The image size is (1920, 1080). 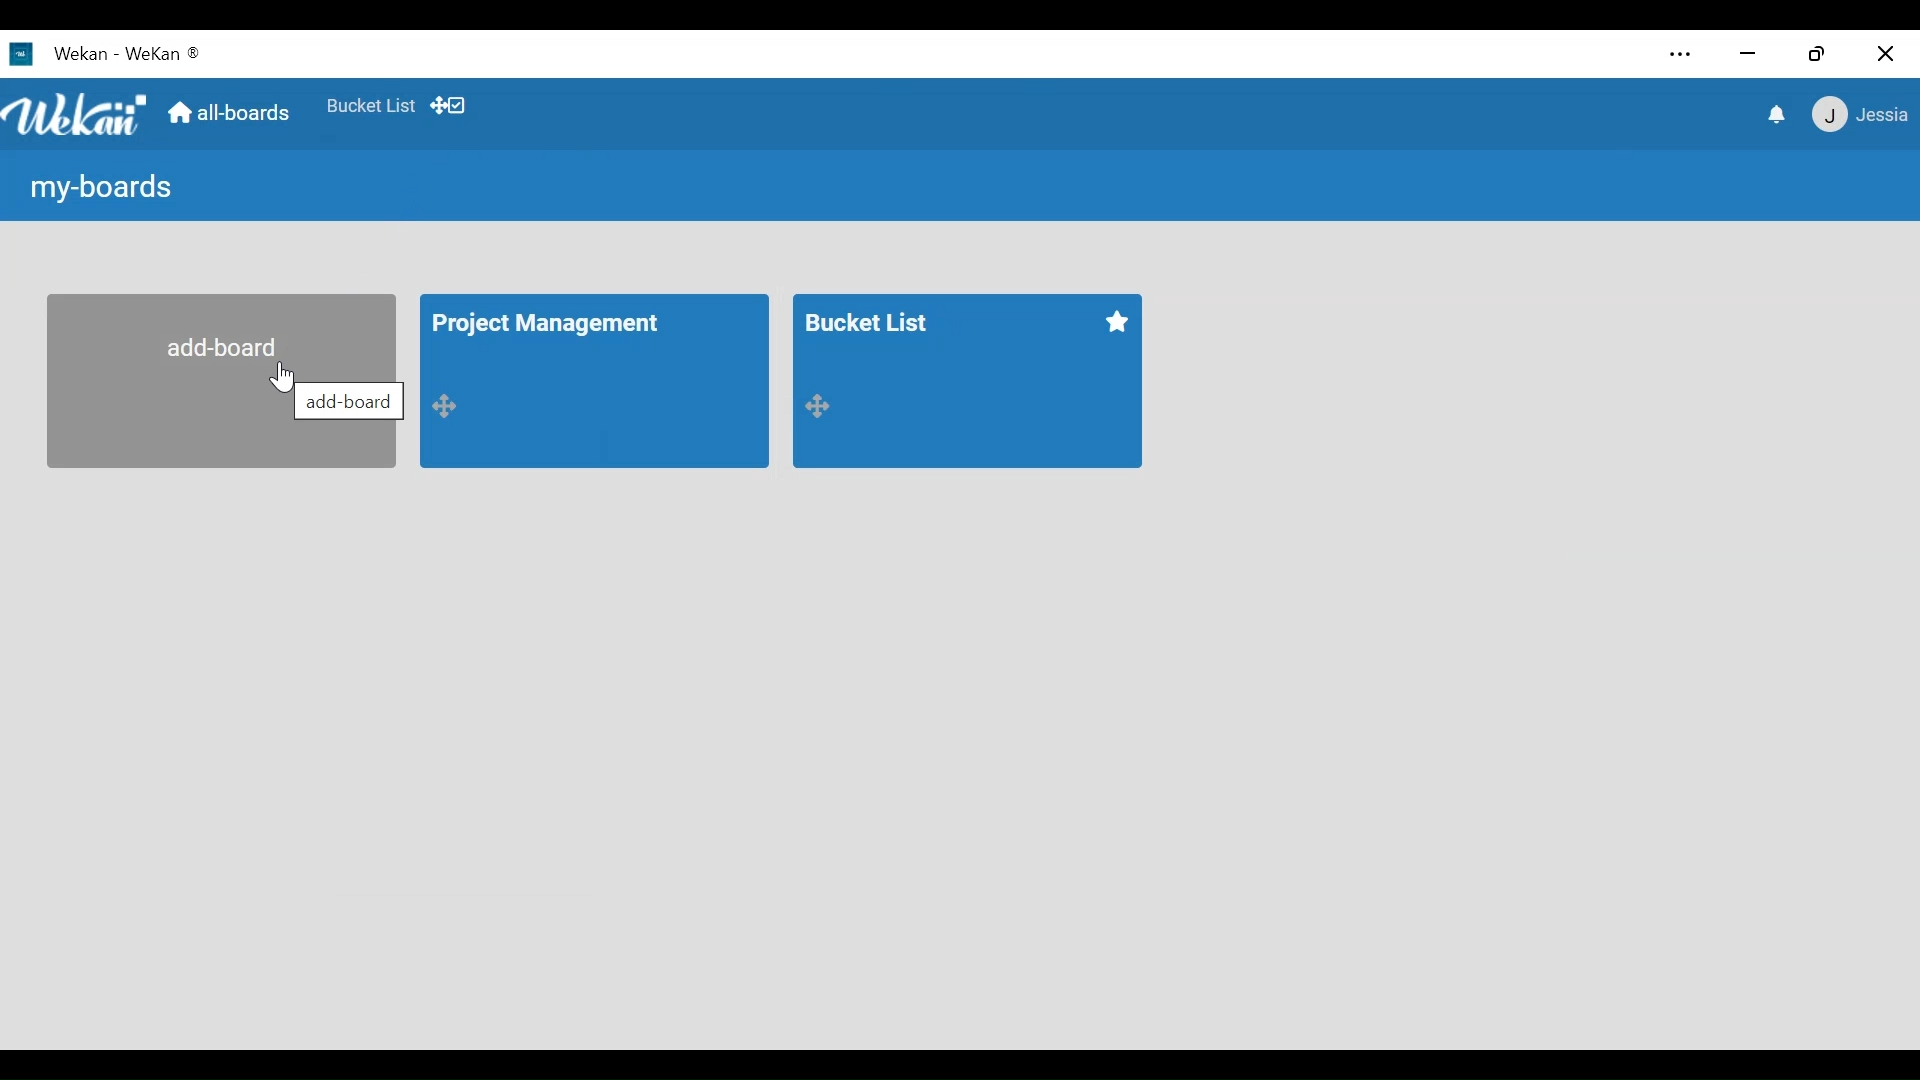 I want to click on Shortcut to favorites, so click(x=371, y=104).